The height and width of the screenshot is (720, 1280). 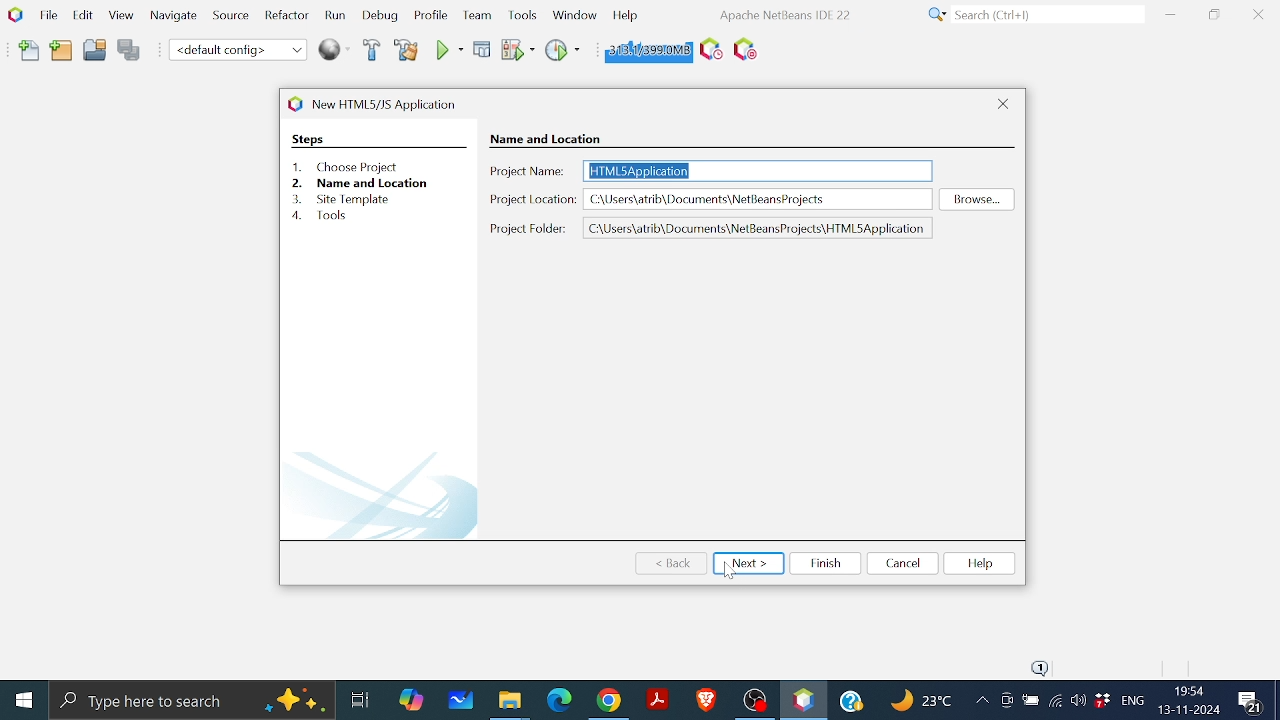 What do you see at coordinates (705, 699) in the screenshot?
I see `Brave Browser` at bounding box center [705, 699].